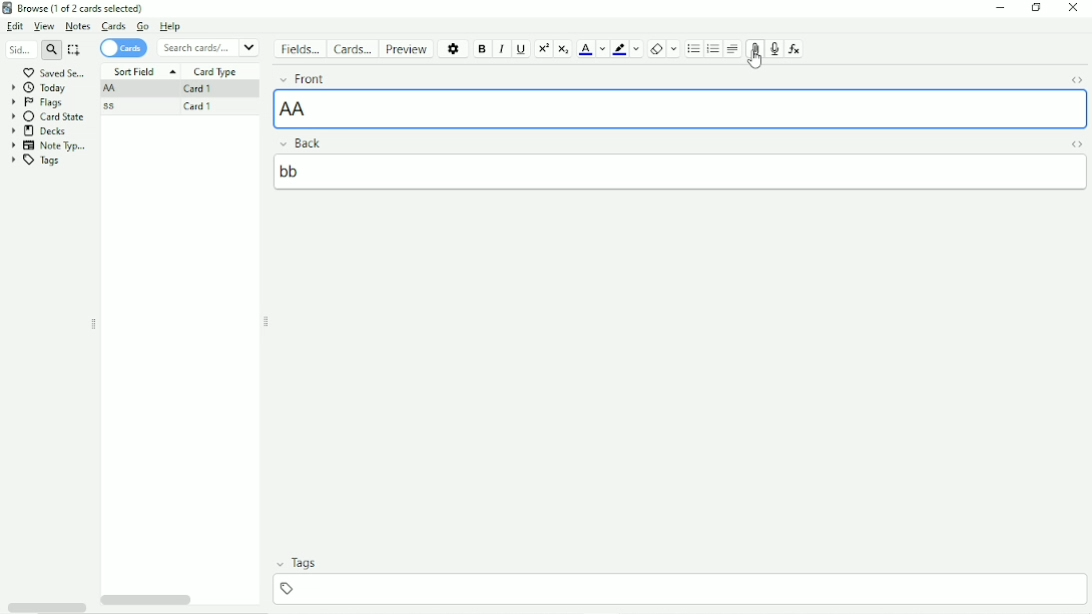 This screenshot has width=1092, height=614. I want to click on Select, so click(75, 49).